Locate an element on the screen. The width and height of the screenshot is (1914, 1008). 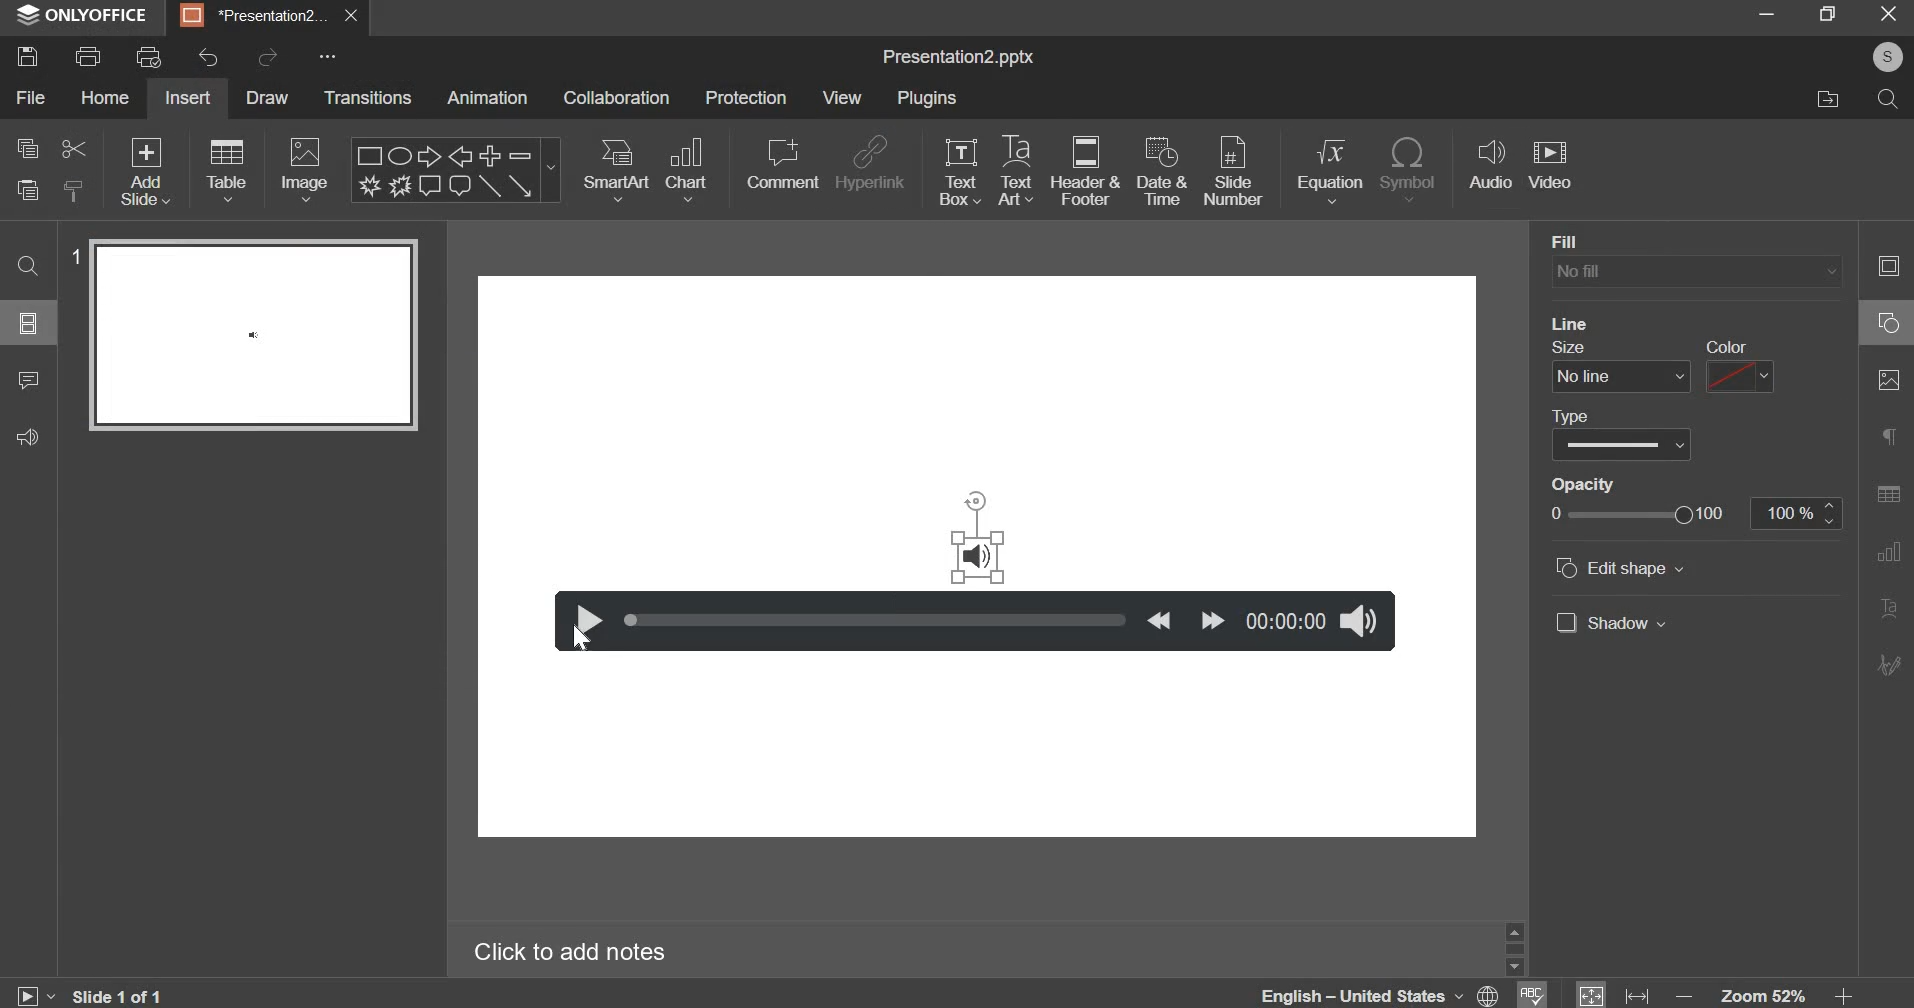
fill is located at coordinates (1600, 242).